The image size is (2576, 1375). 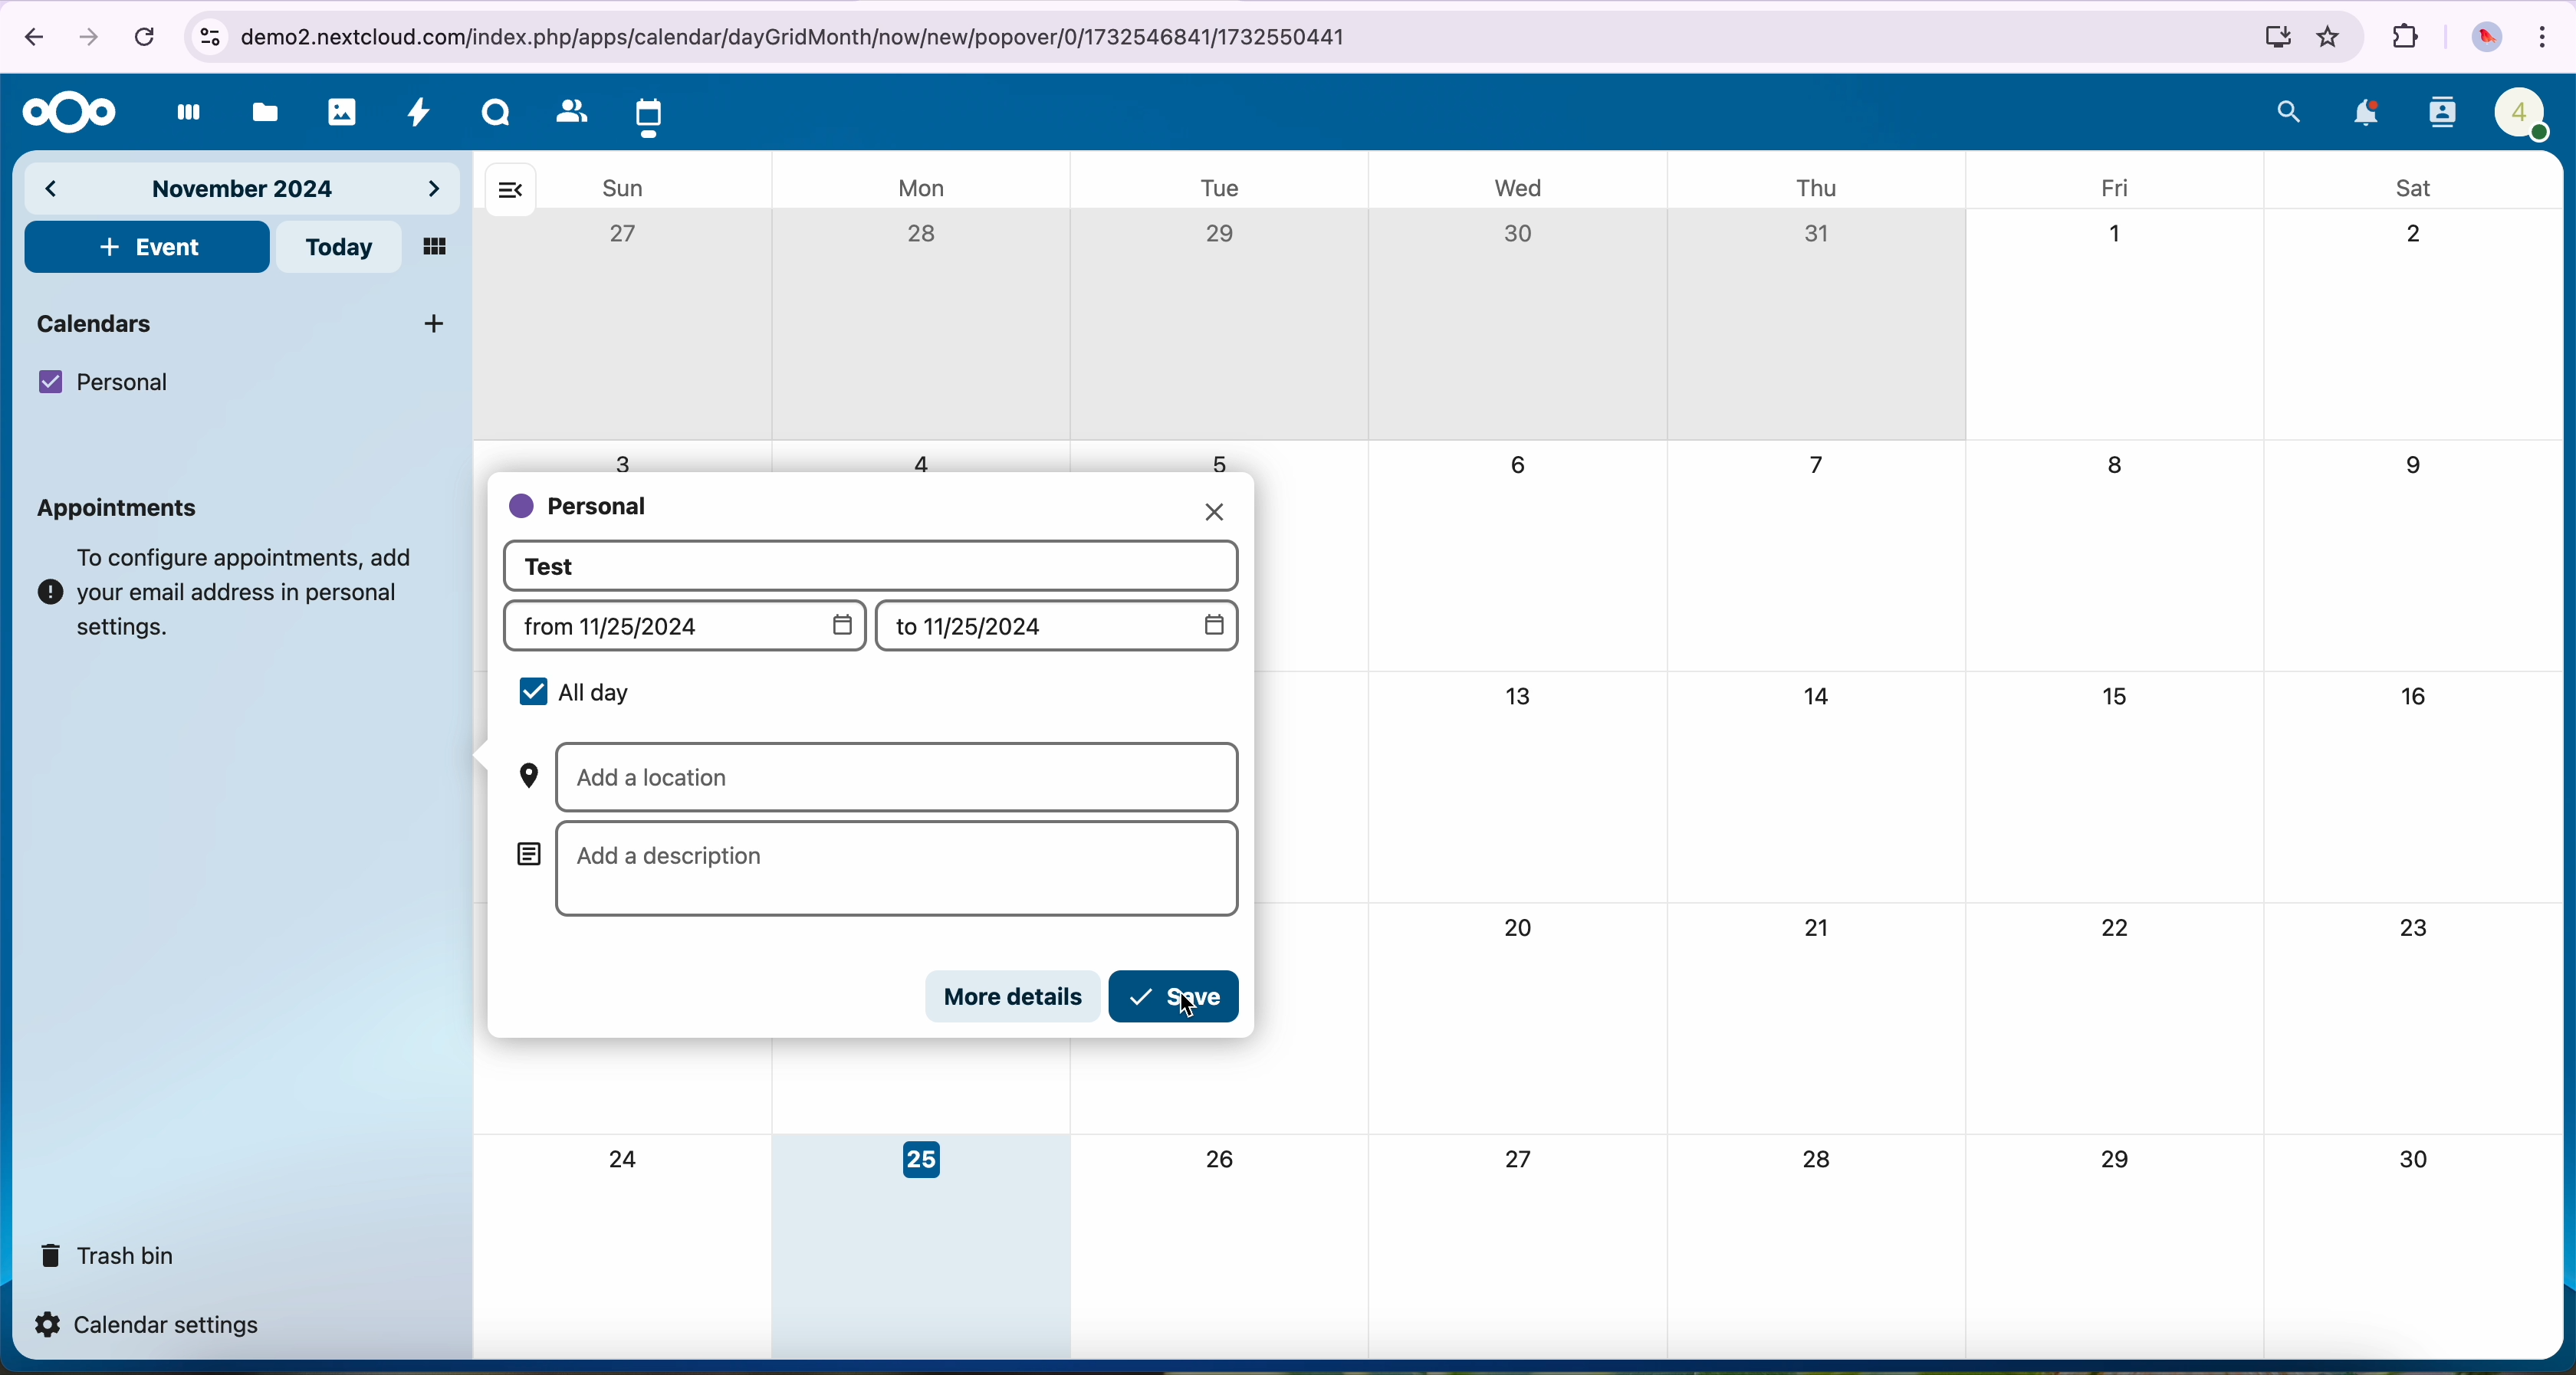 I want to click on contacts, so click(x=562, y=110).